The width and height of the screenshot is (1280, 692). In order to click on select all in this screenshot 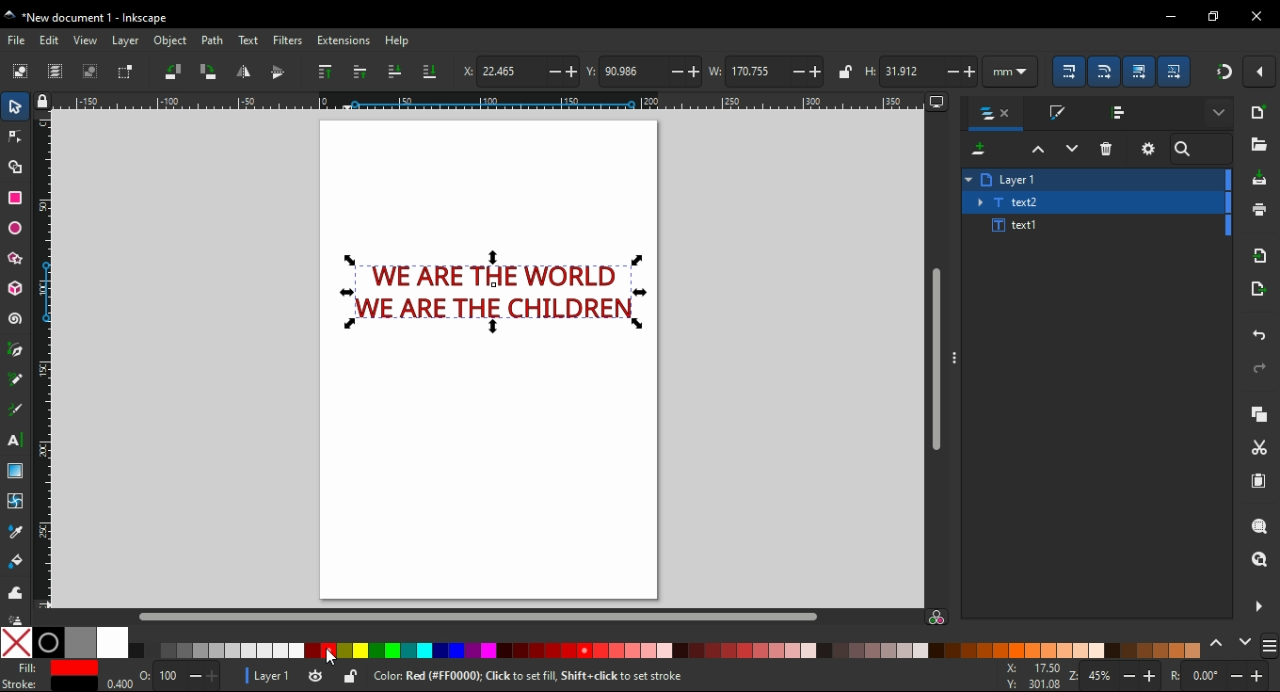, I will do `click(56, 72)`.